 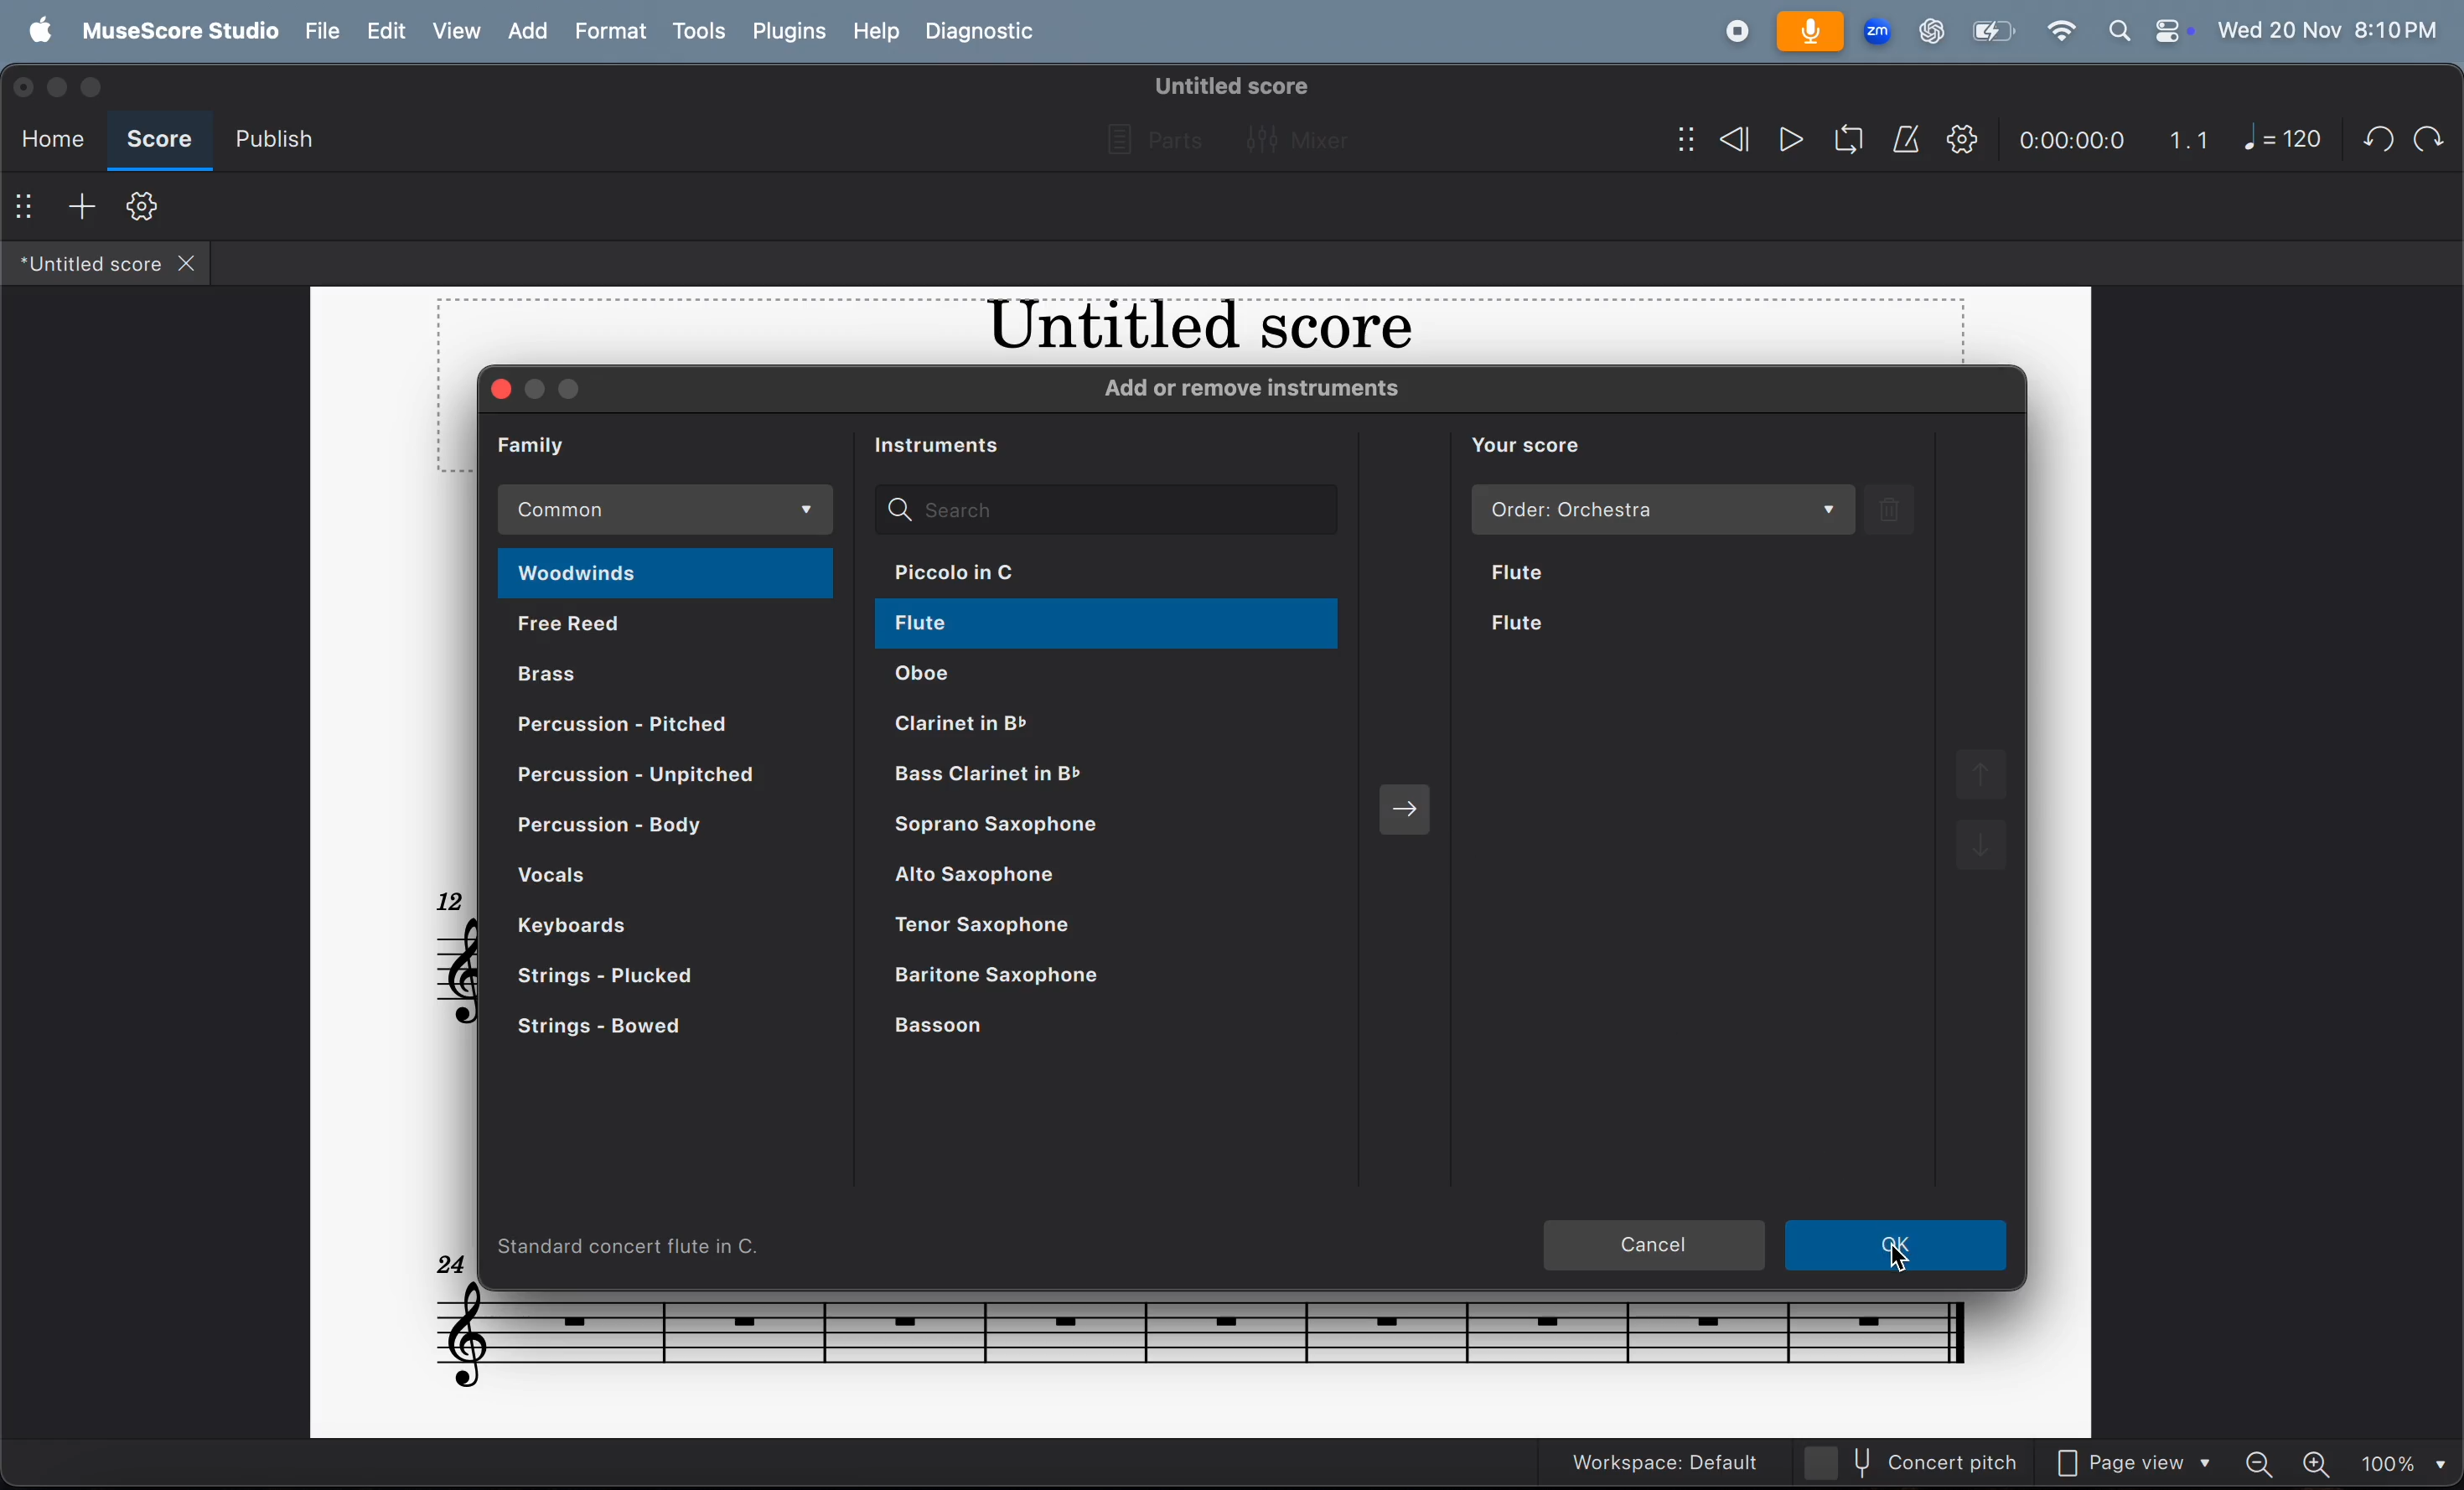 What do you see at coordinates (792, 32) in the screenshot?
I see `plugons` at bounding box center [792, 32].